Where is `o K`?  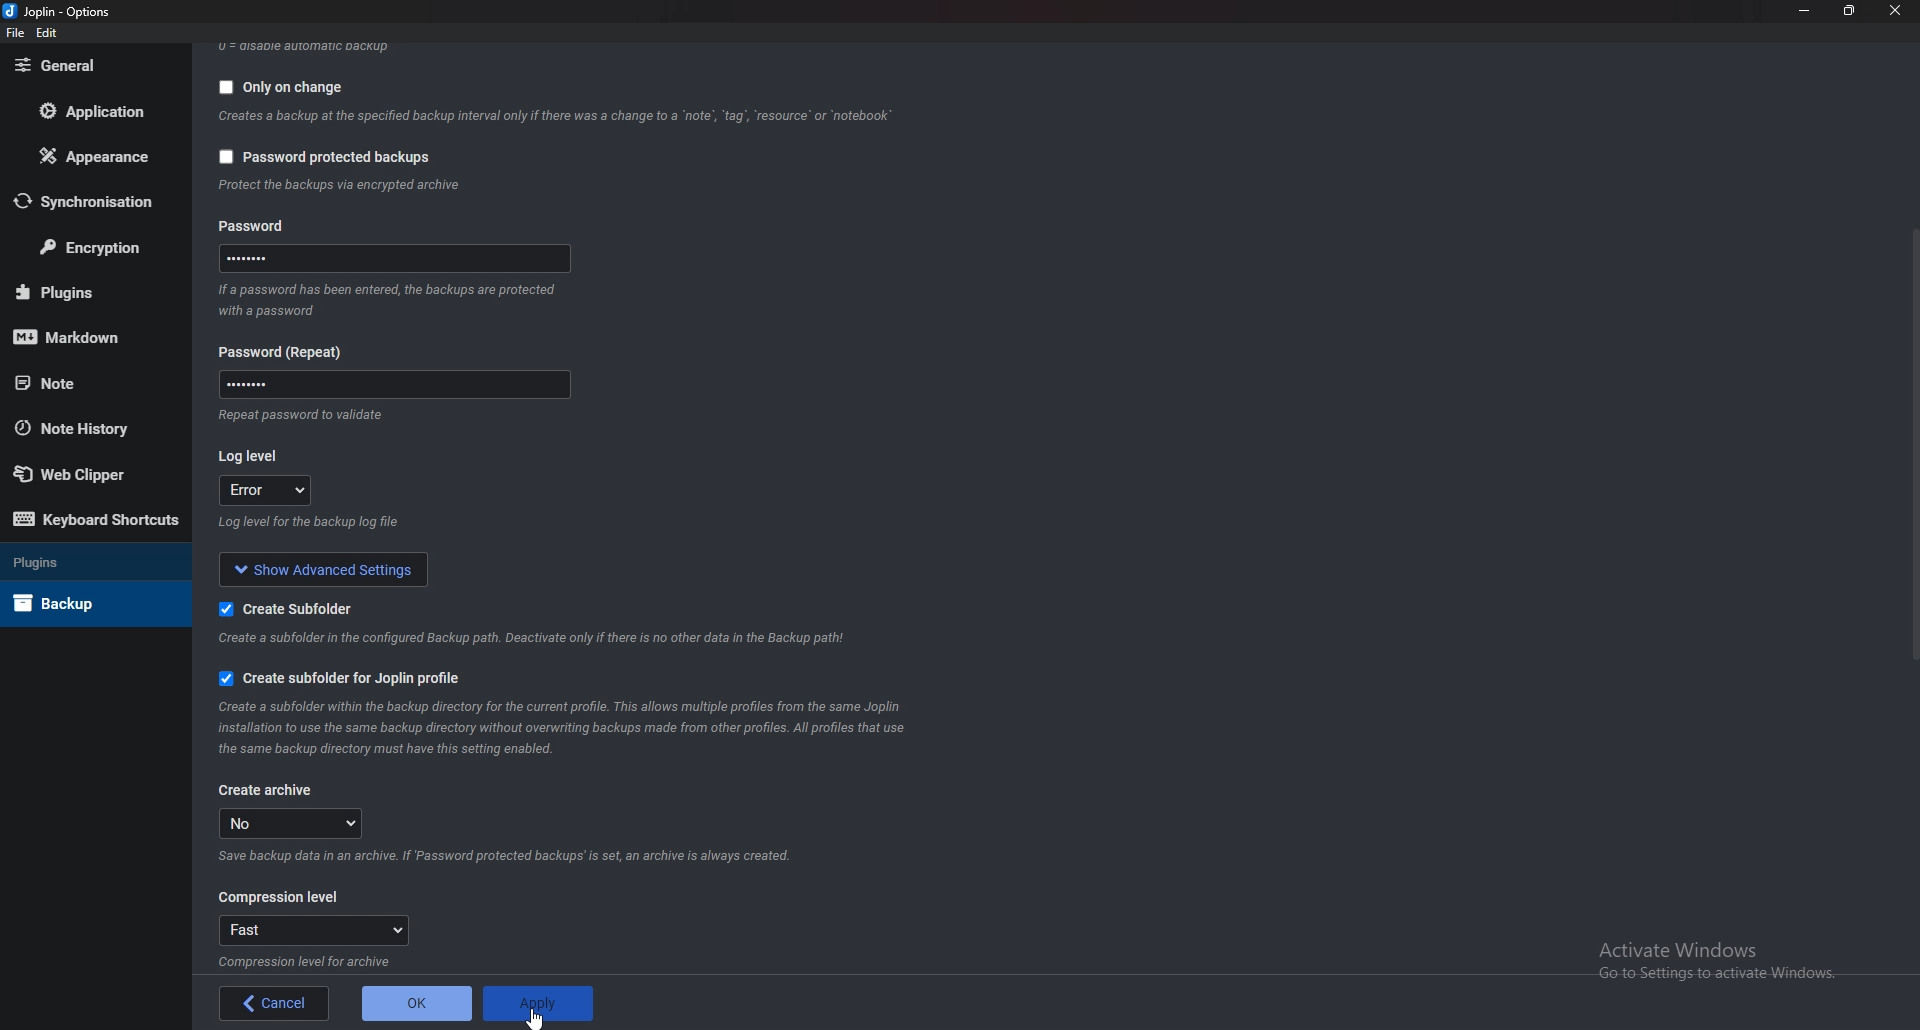 o K is located at coordinates (418, 1005).